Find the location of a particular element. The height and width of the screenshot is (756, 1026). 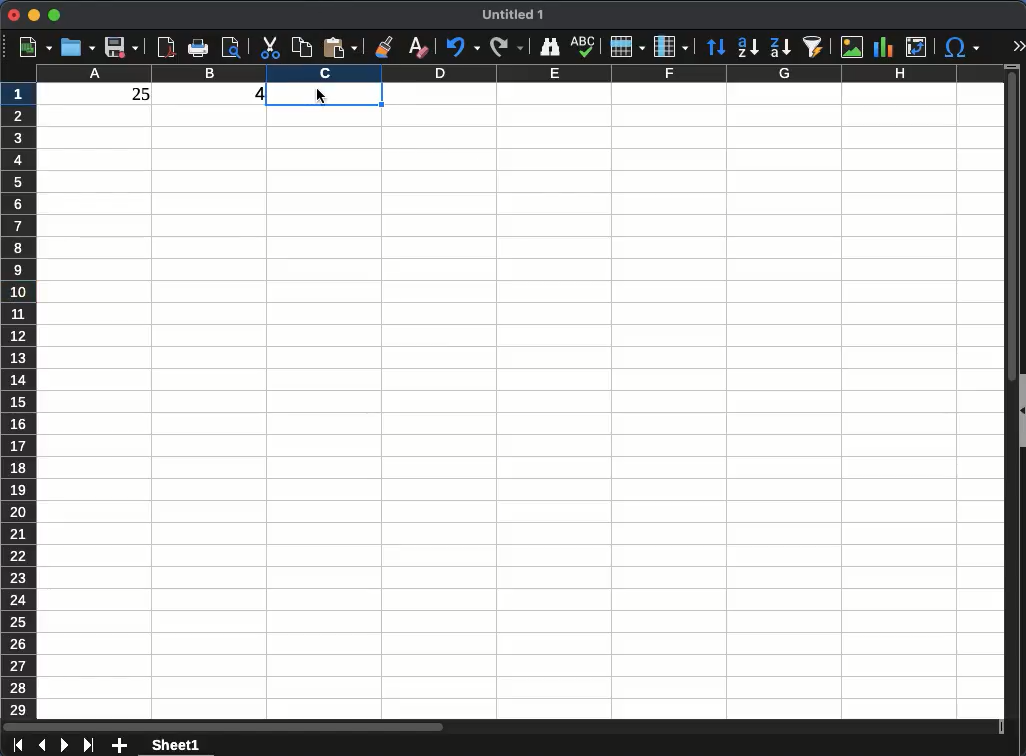

columns  is located at coordinates (515, 74).